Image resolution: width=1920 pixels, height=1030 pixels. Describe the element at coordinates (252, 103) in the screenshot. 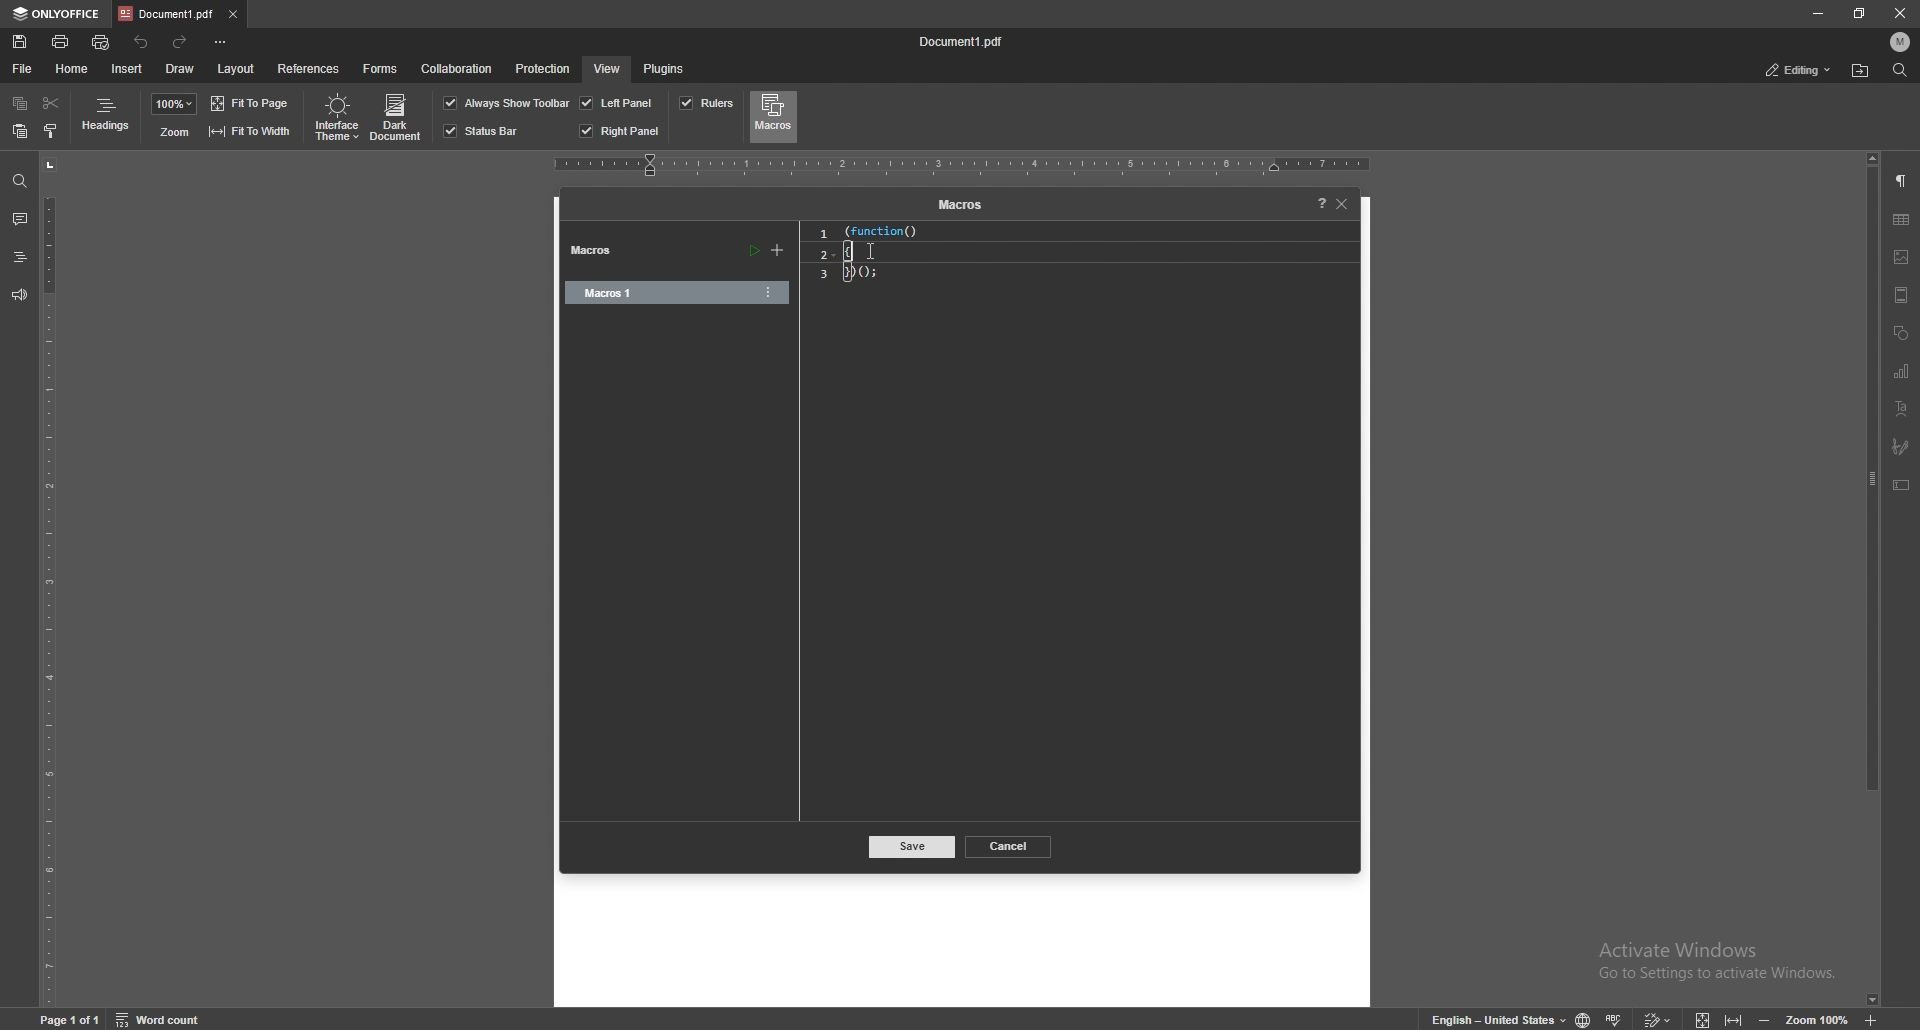

I see `fit to page` at that location.